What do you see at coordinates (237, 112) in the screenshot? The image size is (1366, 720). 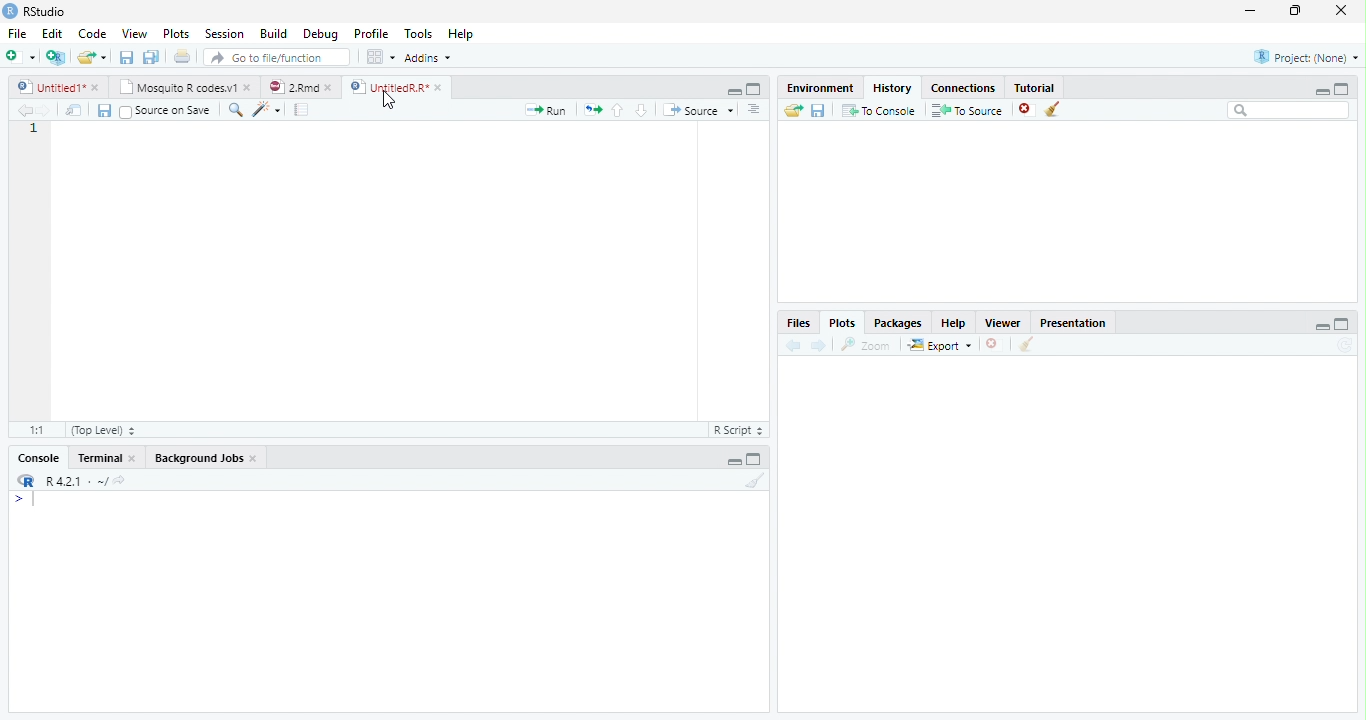 I see `Zoom` at bounding box center [237, 112].